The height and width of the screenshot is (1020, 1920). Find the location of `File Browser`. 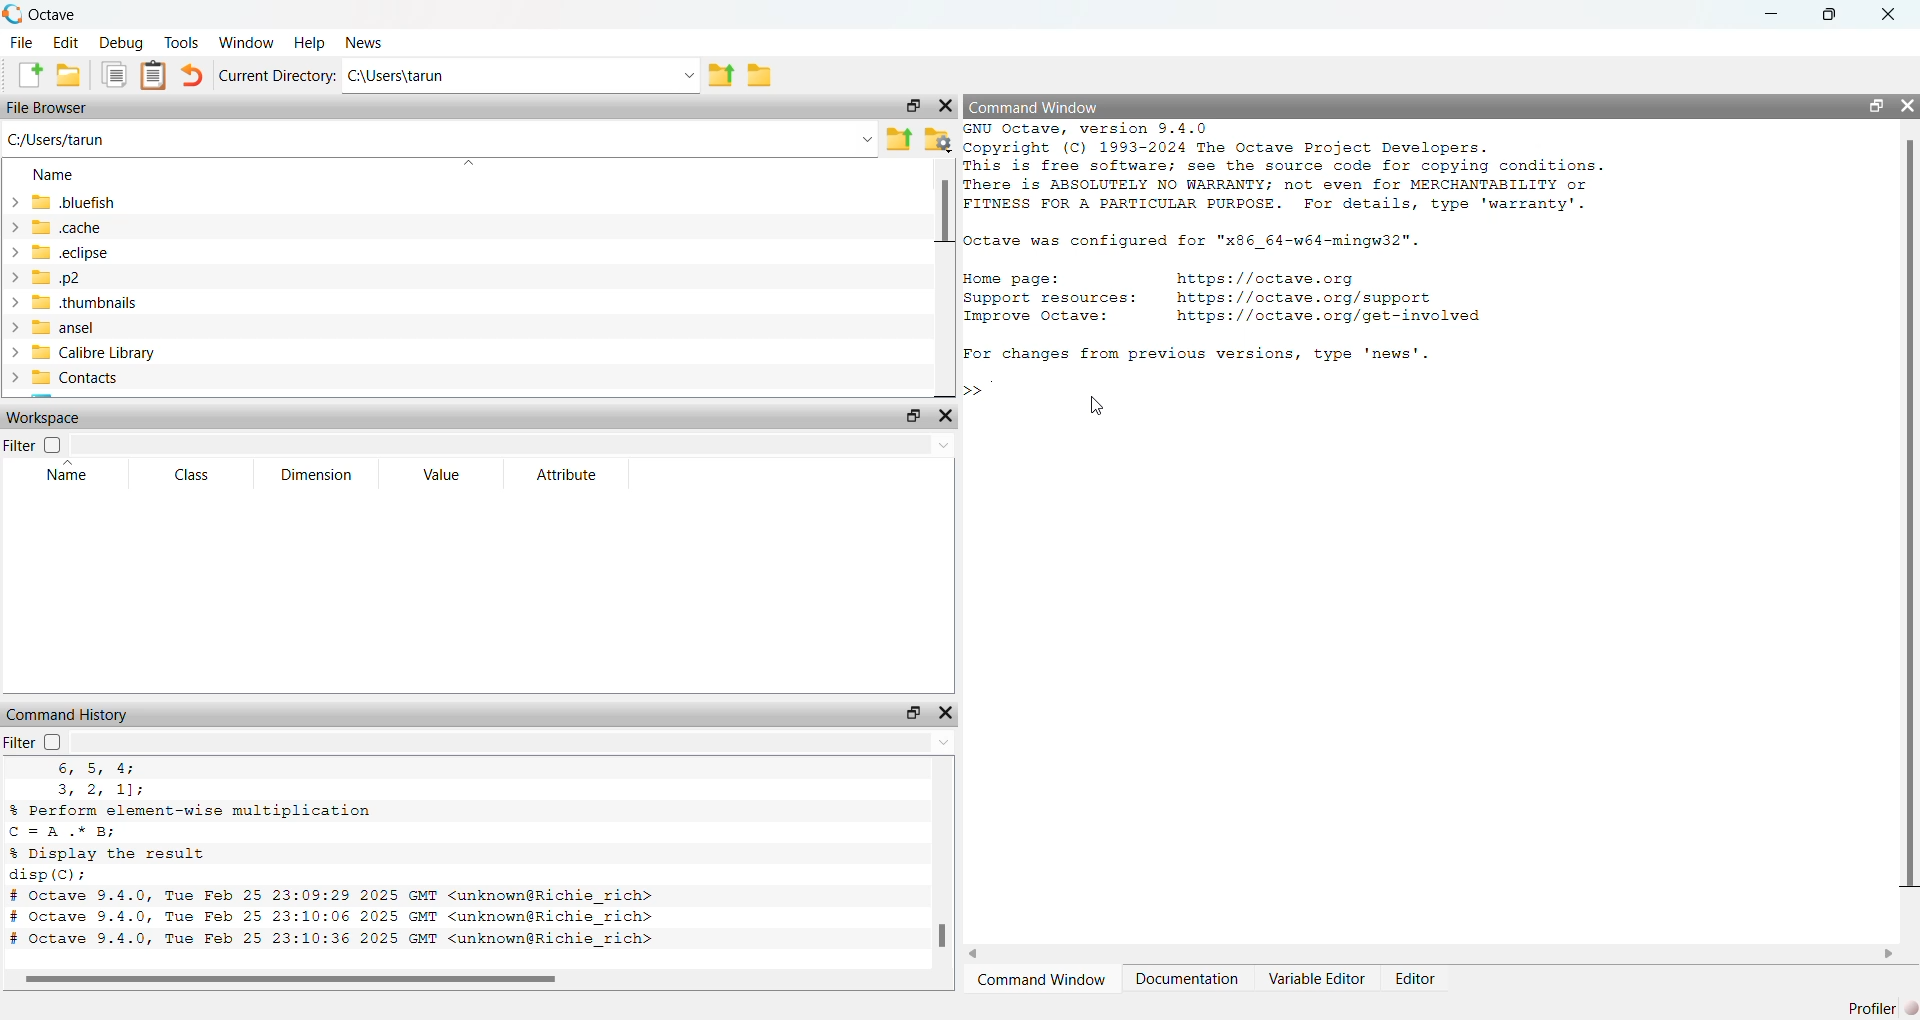

File Browser is located at coordinates (49, 109).